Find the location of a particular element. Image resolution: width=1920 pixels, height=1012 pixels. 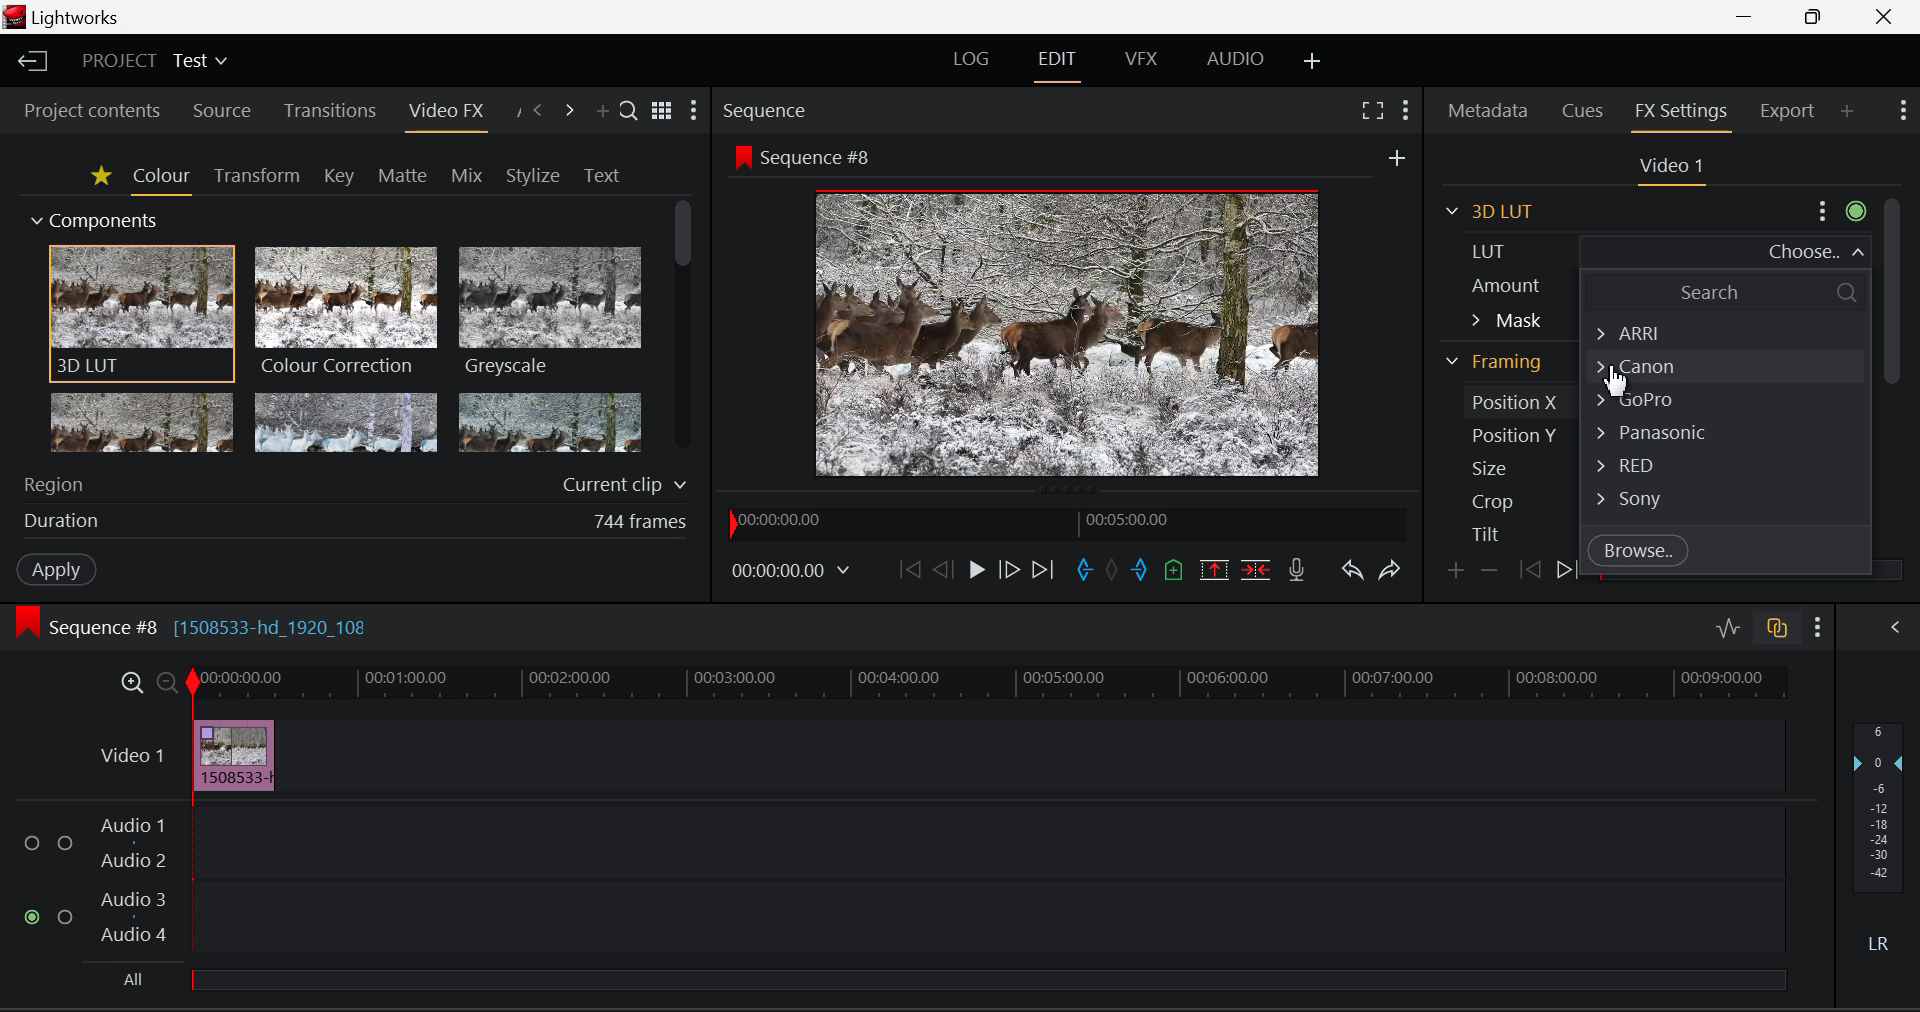

Project Title is located at coordinates (156, 59).